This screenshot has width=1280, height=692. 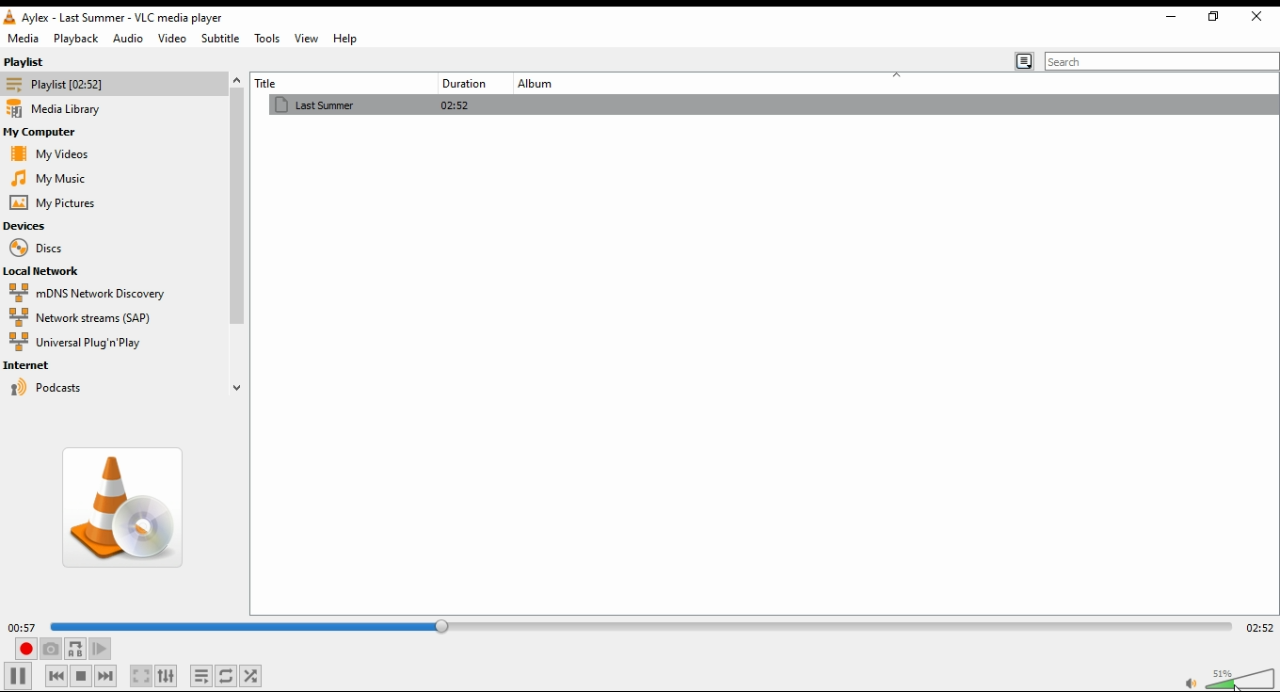 I want to click on toggle playlist, so click(x=204, y=676).